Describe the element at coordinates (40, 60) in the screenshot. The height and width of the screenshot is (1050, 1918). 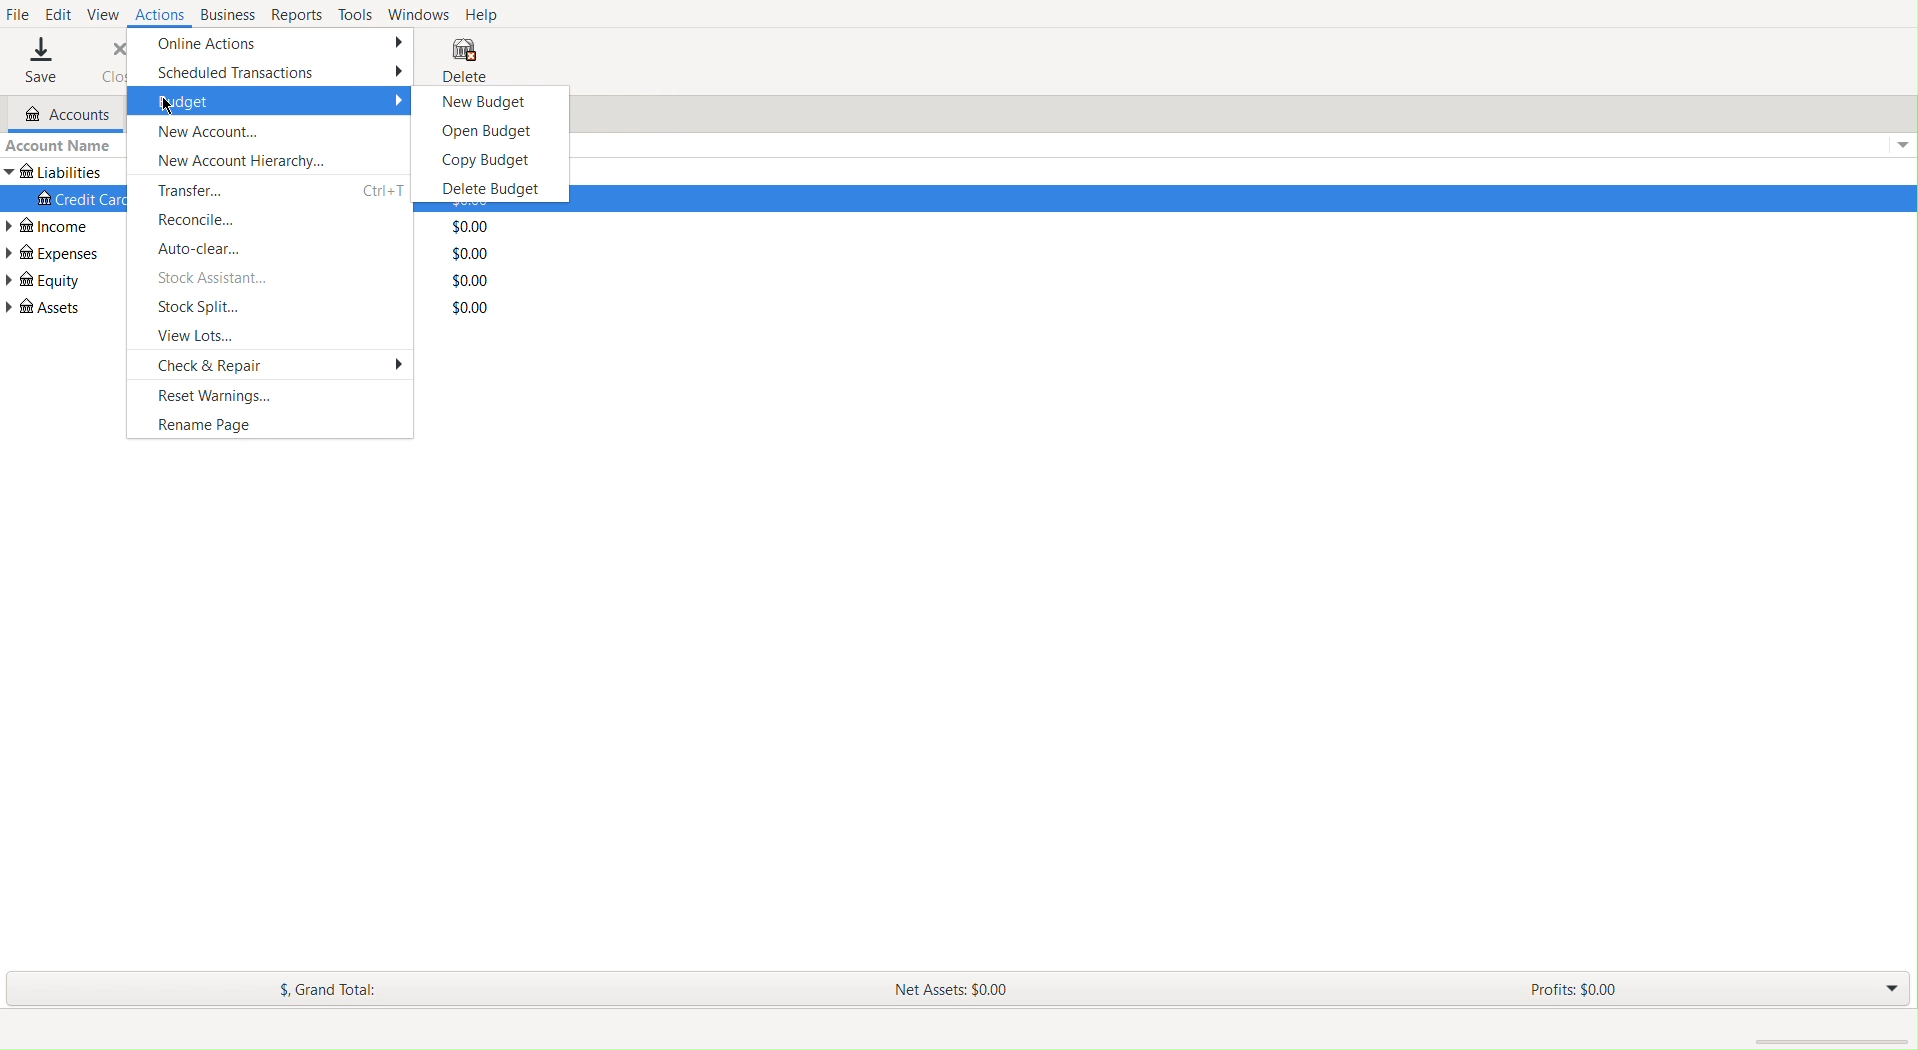
I see `Save` at that location.